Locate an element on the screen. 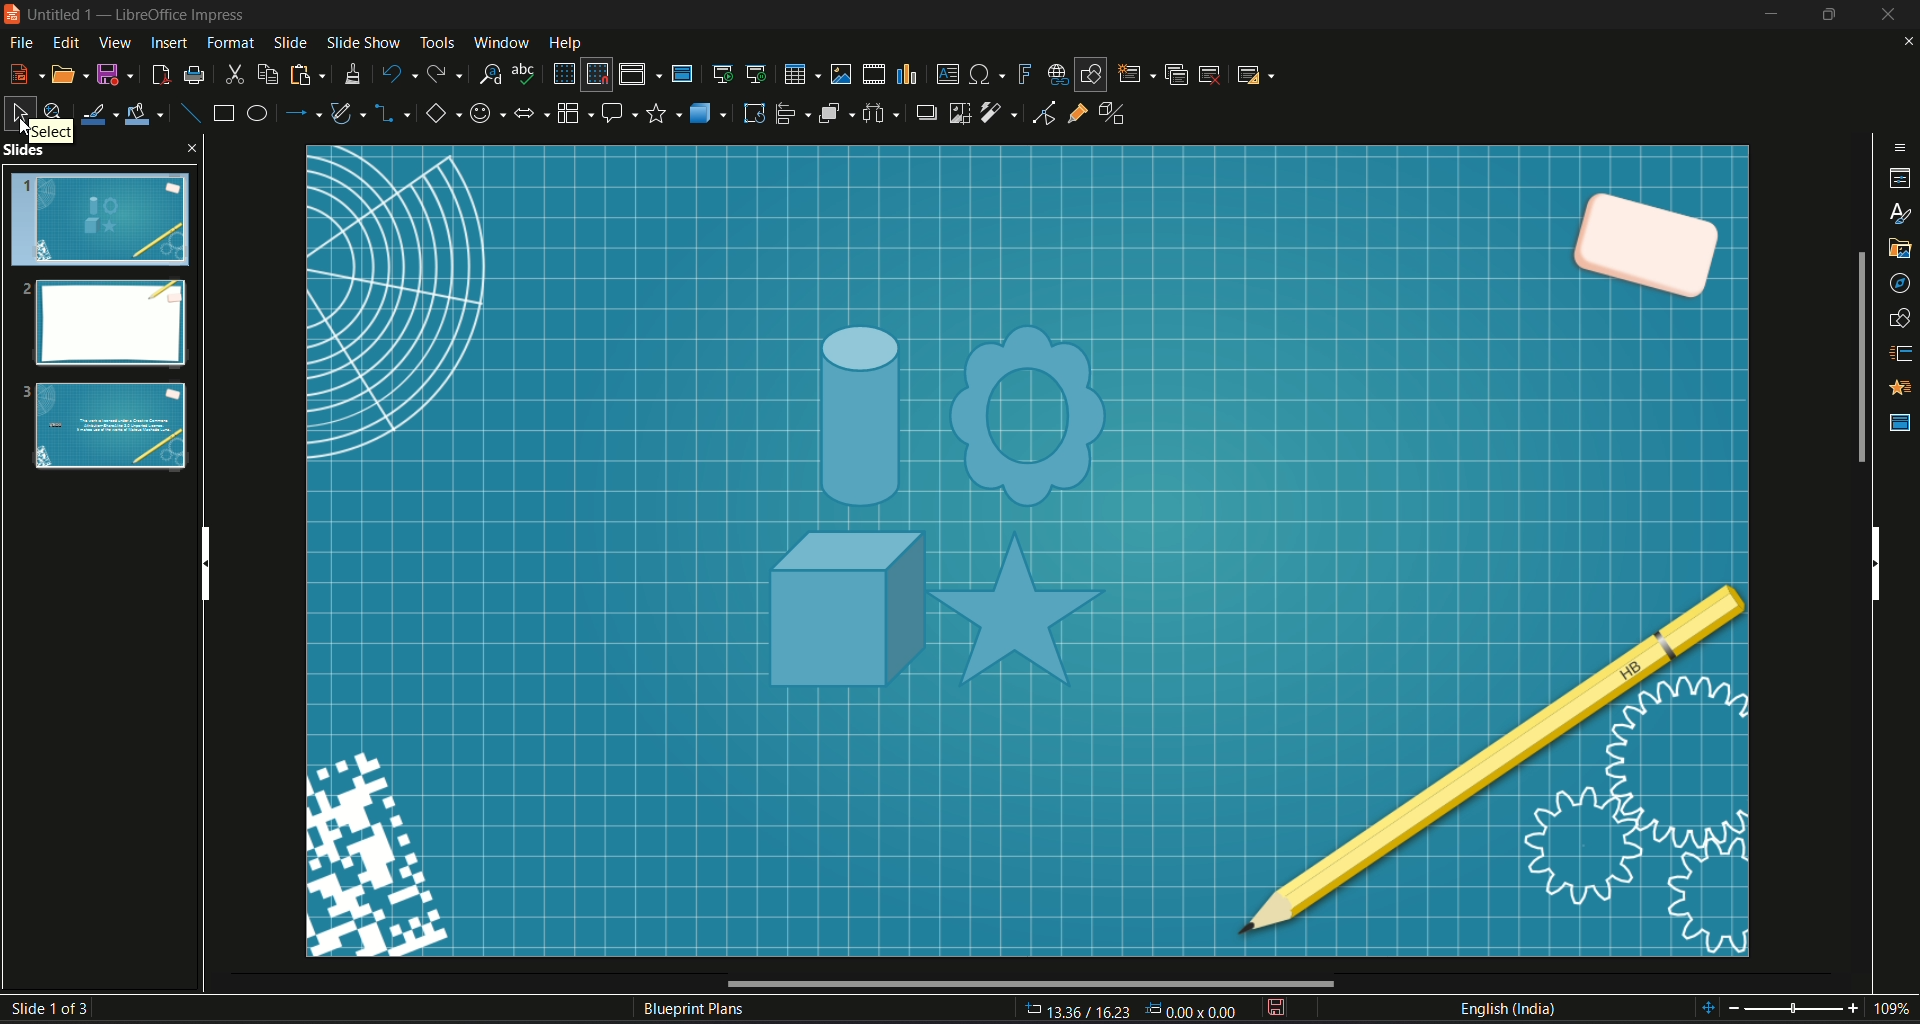 The width and height of the screenshot is (1920, 1024). rectangle is located at coordinates (223, 112).